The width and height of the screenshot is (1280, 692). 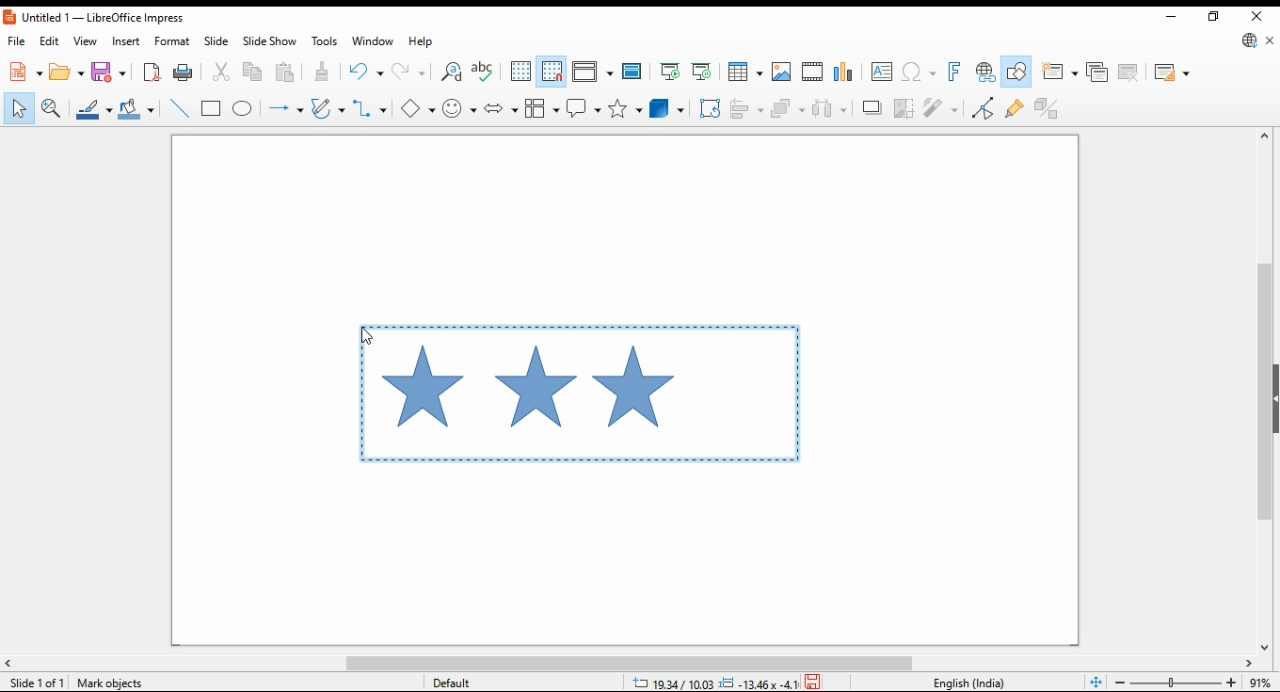 I want to click on window, so click(x=373, y=43).